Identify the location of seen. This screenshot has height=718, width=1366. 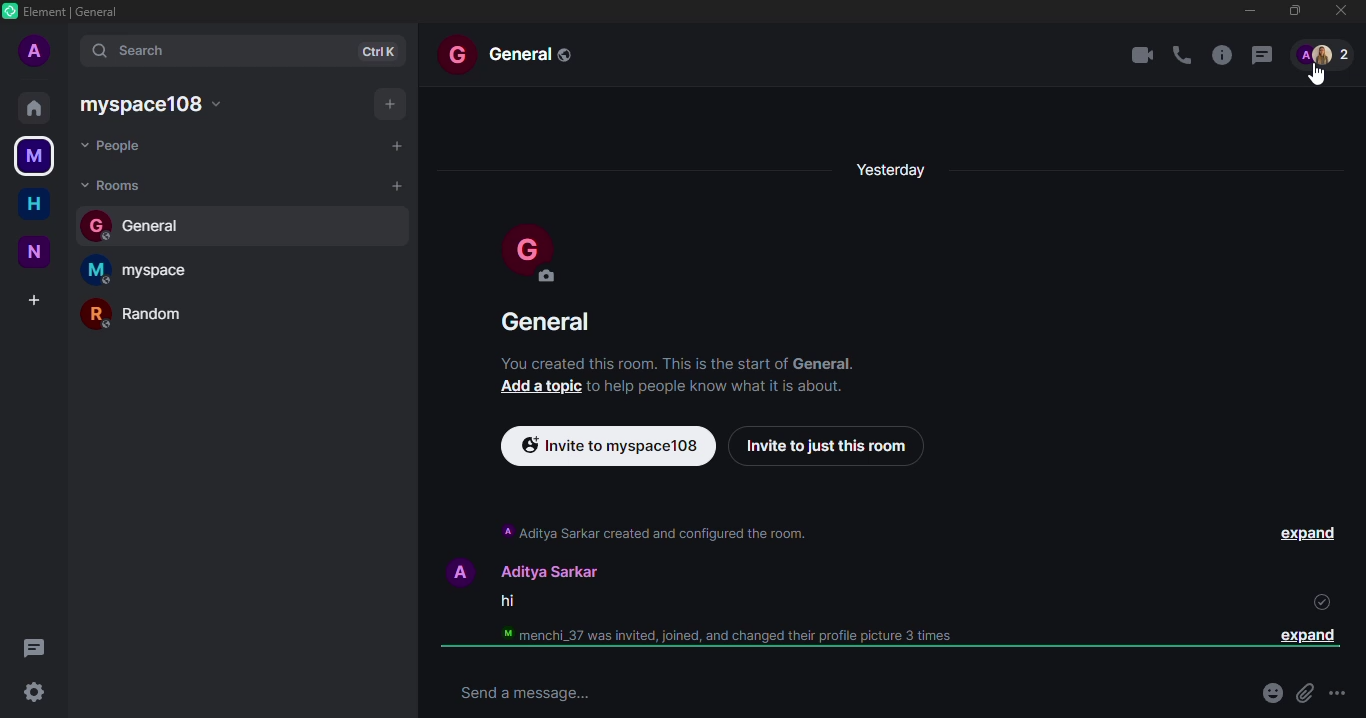
(1318, 602).